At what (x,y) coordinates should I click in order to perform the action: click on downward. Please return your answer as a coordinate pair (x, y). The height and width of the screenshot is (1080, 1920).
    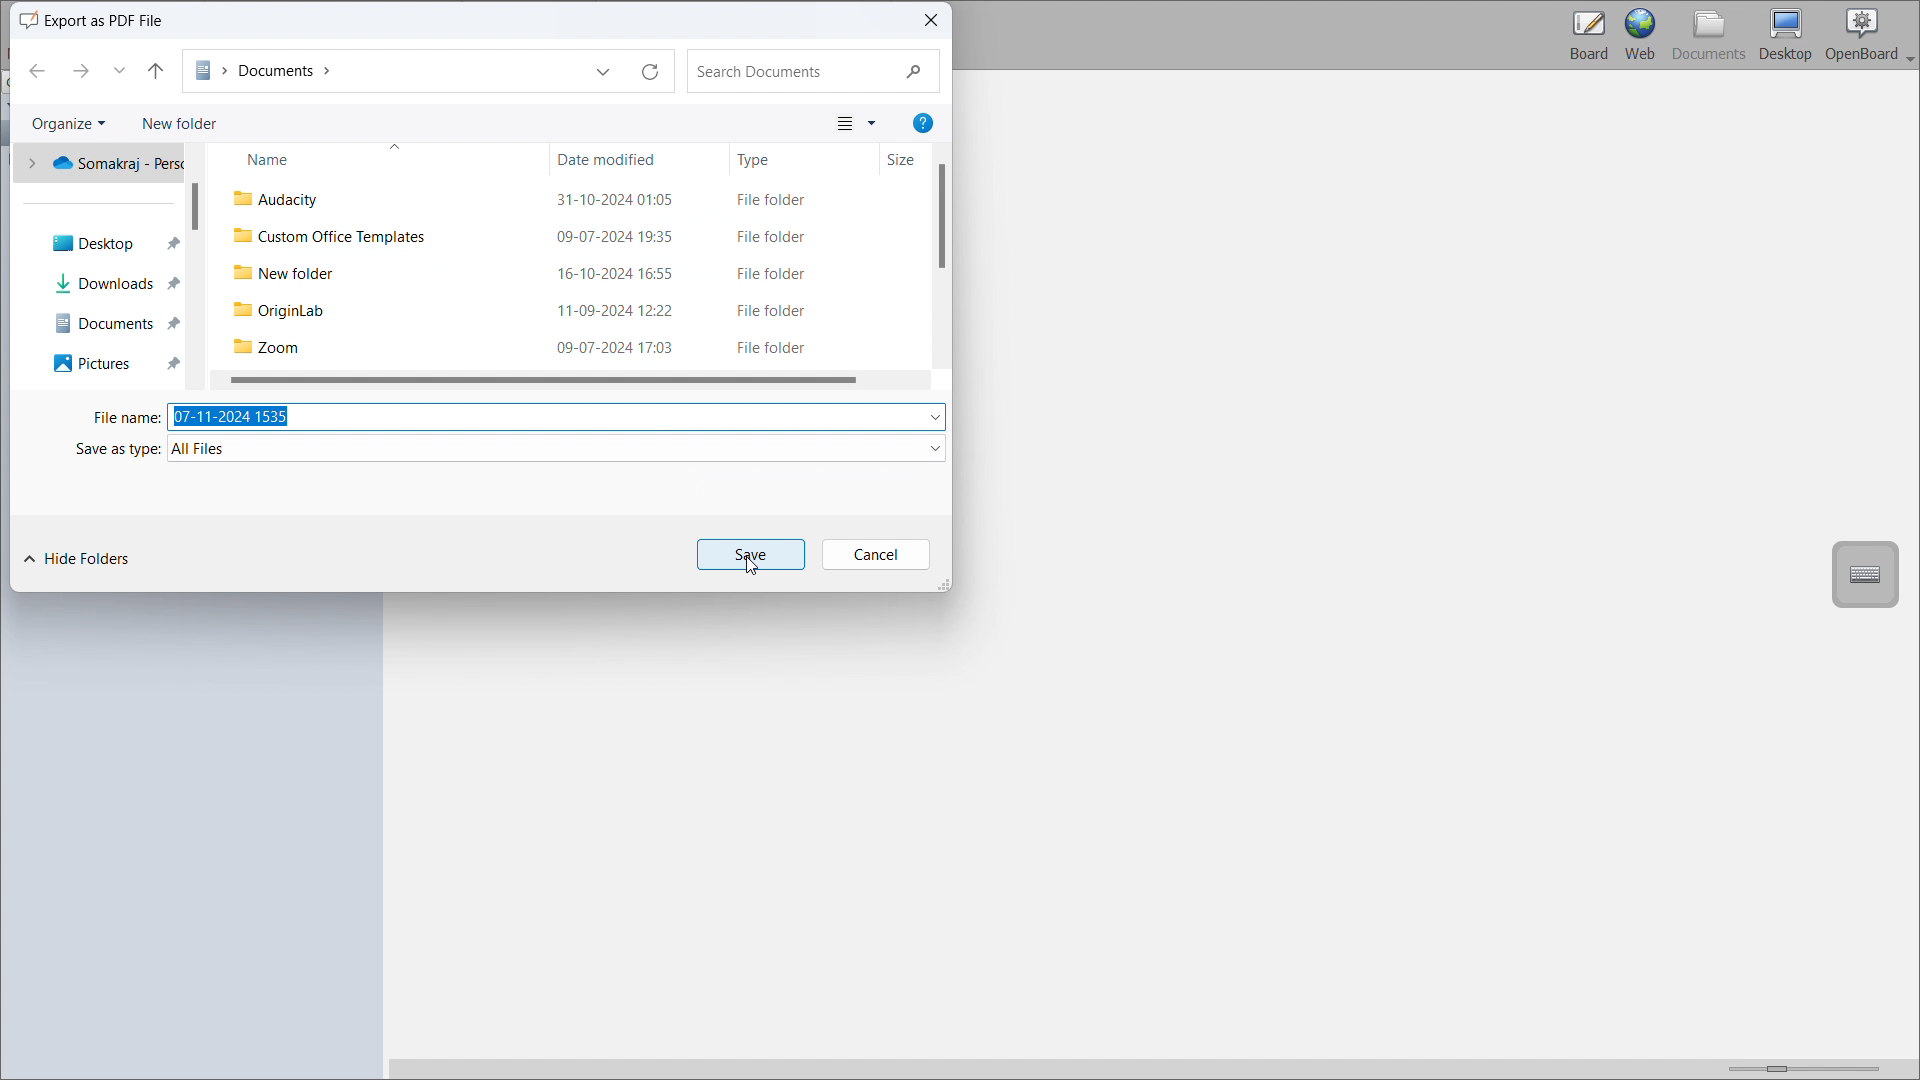
    Looking at the image, I should click on (148, 69).